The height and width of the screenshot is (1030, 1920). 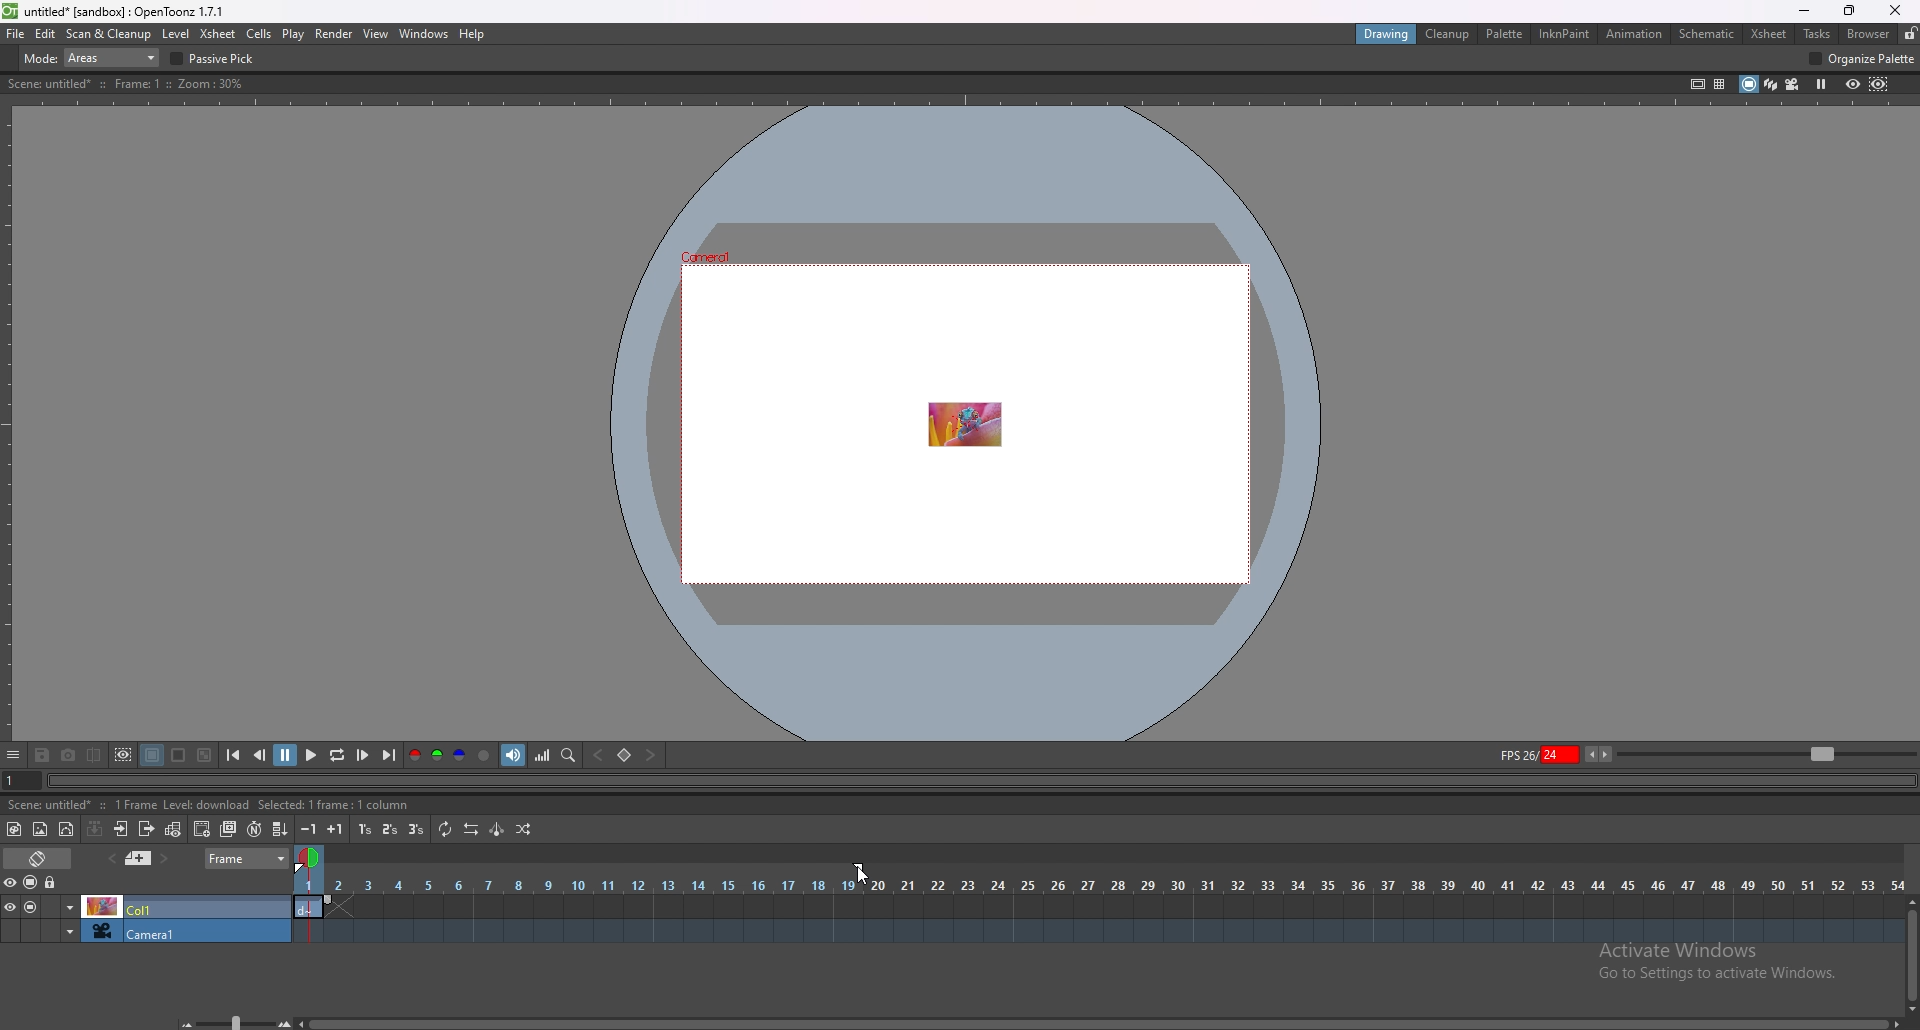 What do you see at coordinates (335, 34) in the screenshot?
I see `render` at bounding box center [335, 34].